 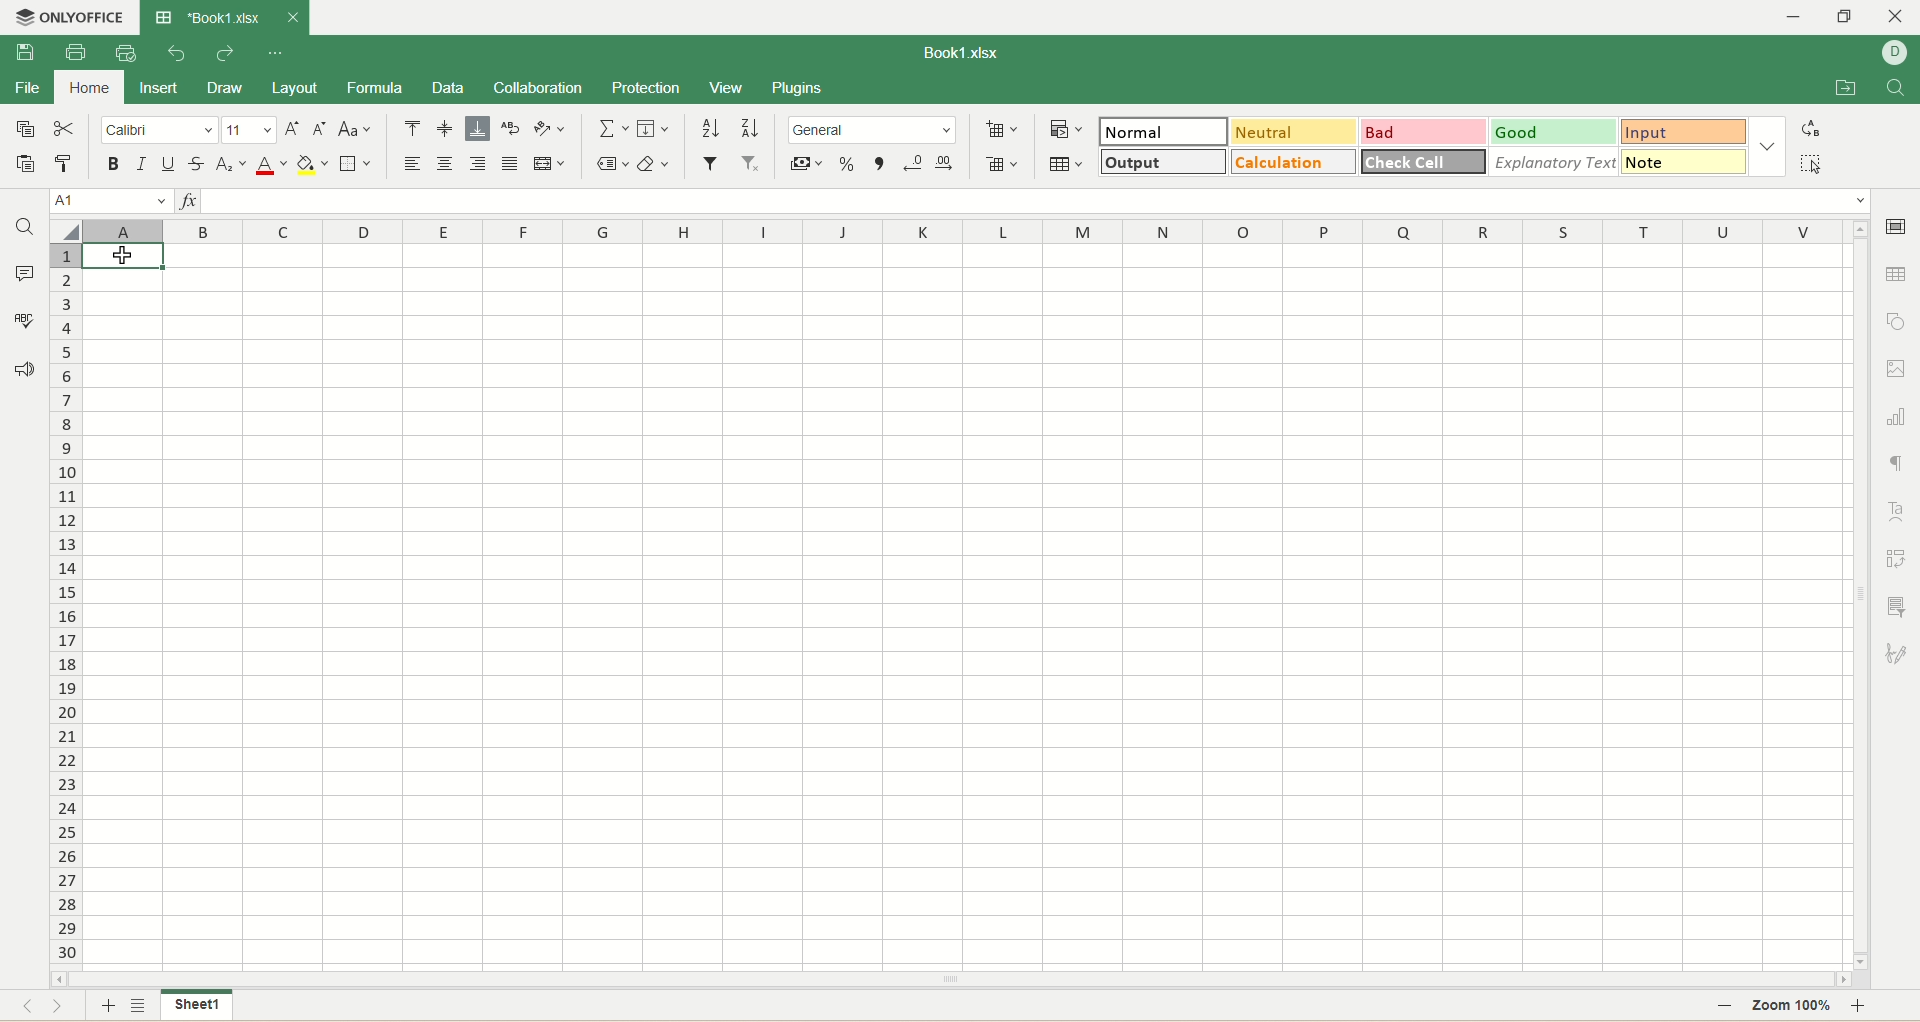 I want to click on copy, so click(x=24, y=129).